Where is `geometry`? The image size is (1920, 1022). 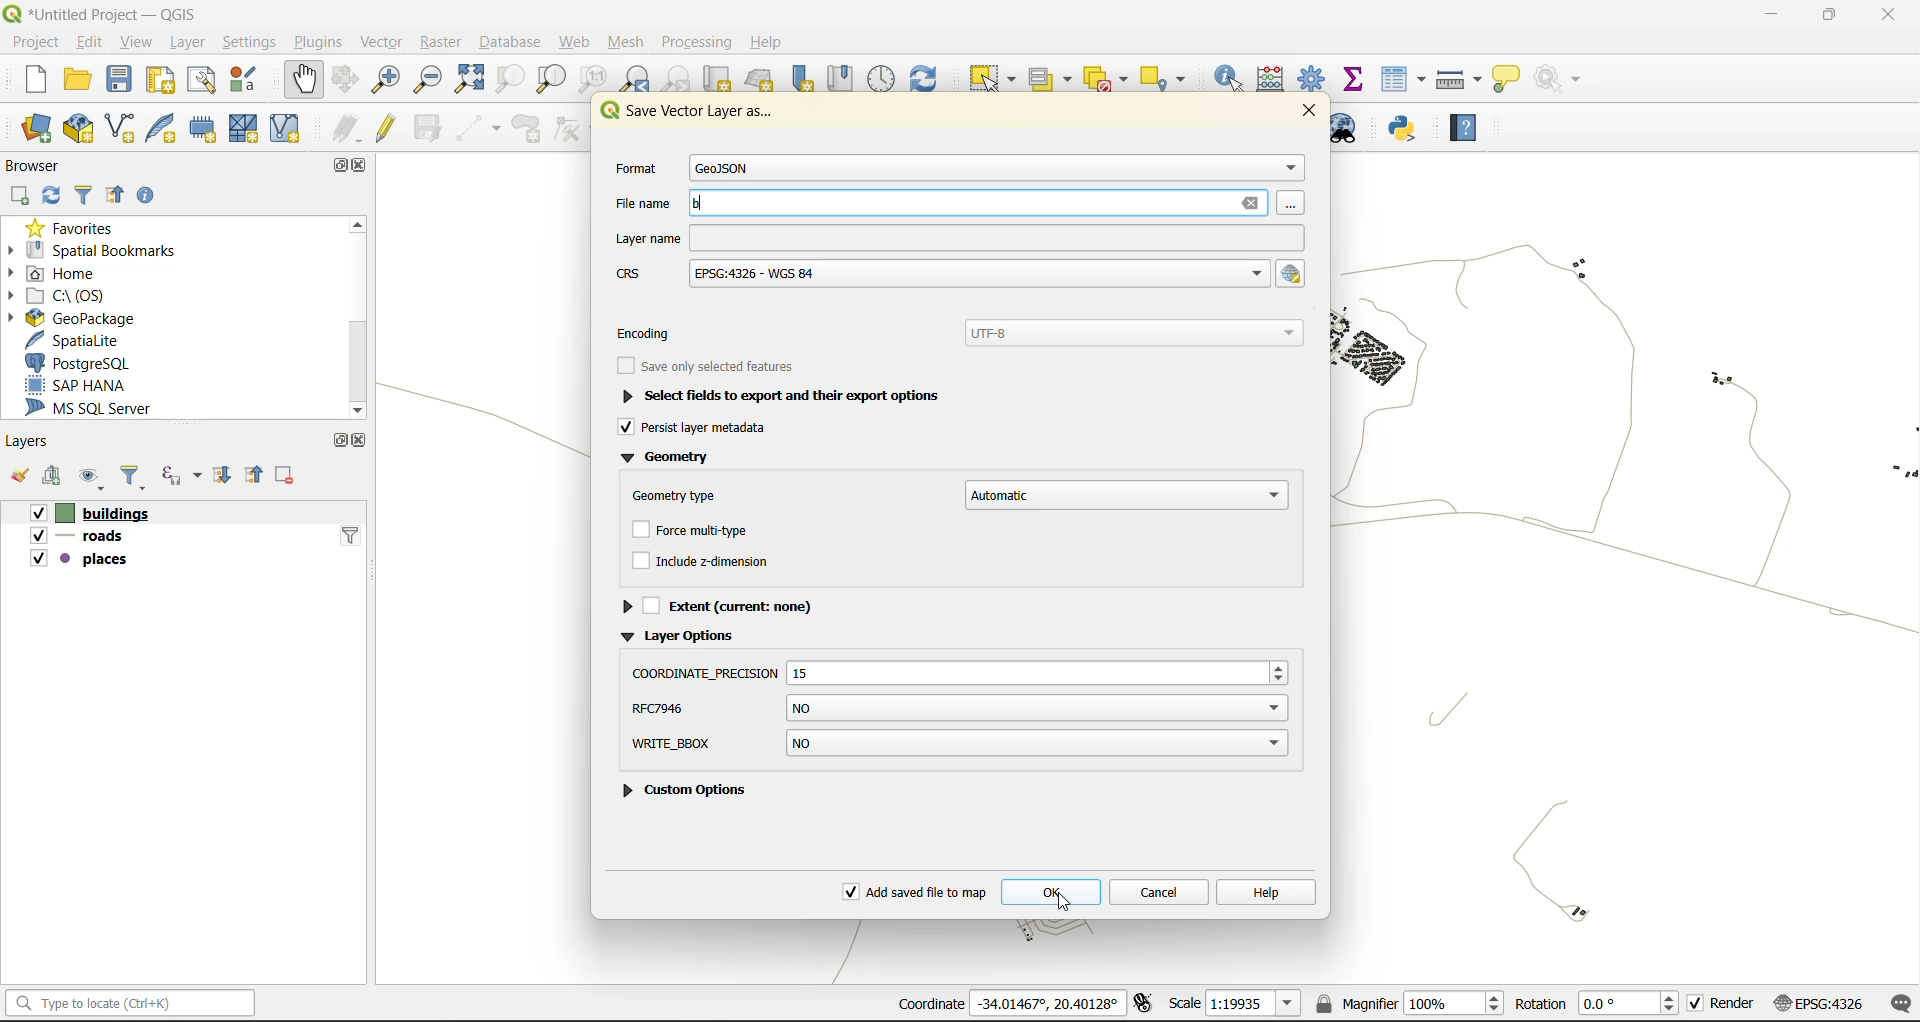 geometry is located at coordinates (667, 460).